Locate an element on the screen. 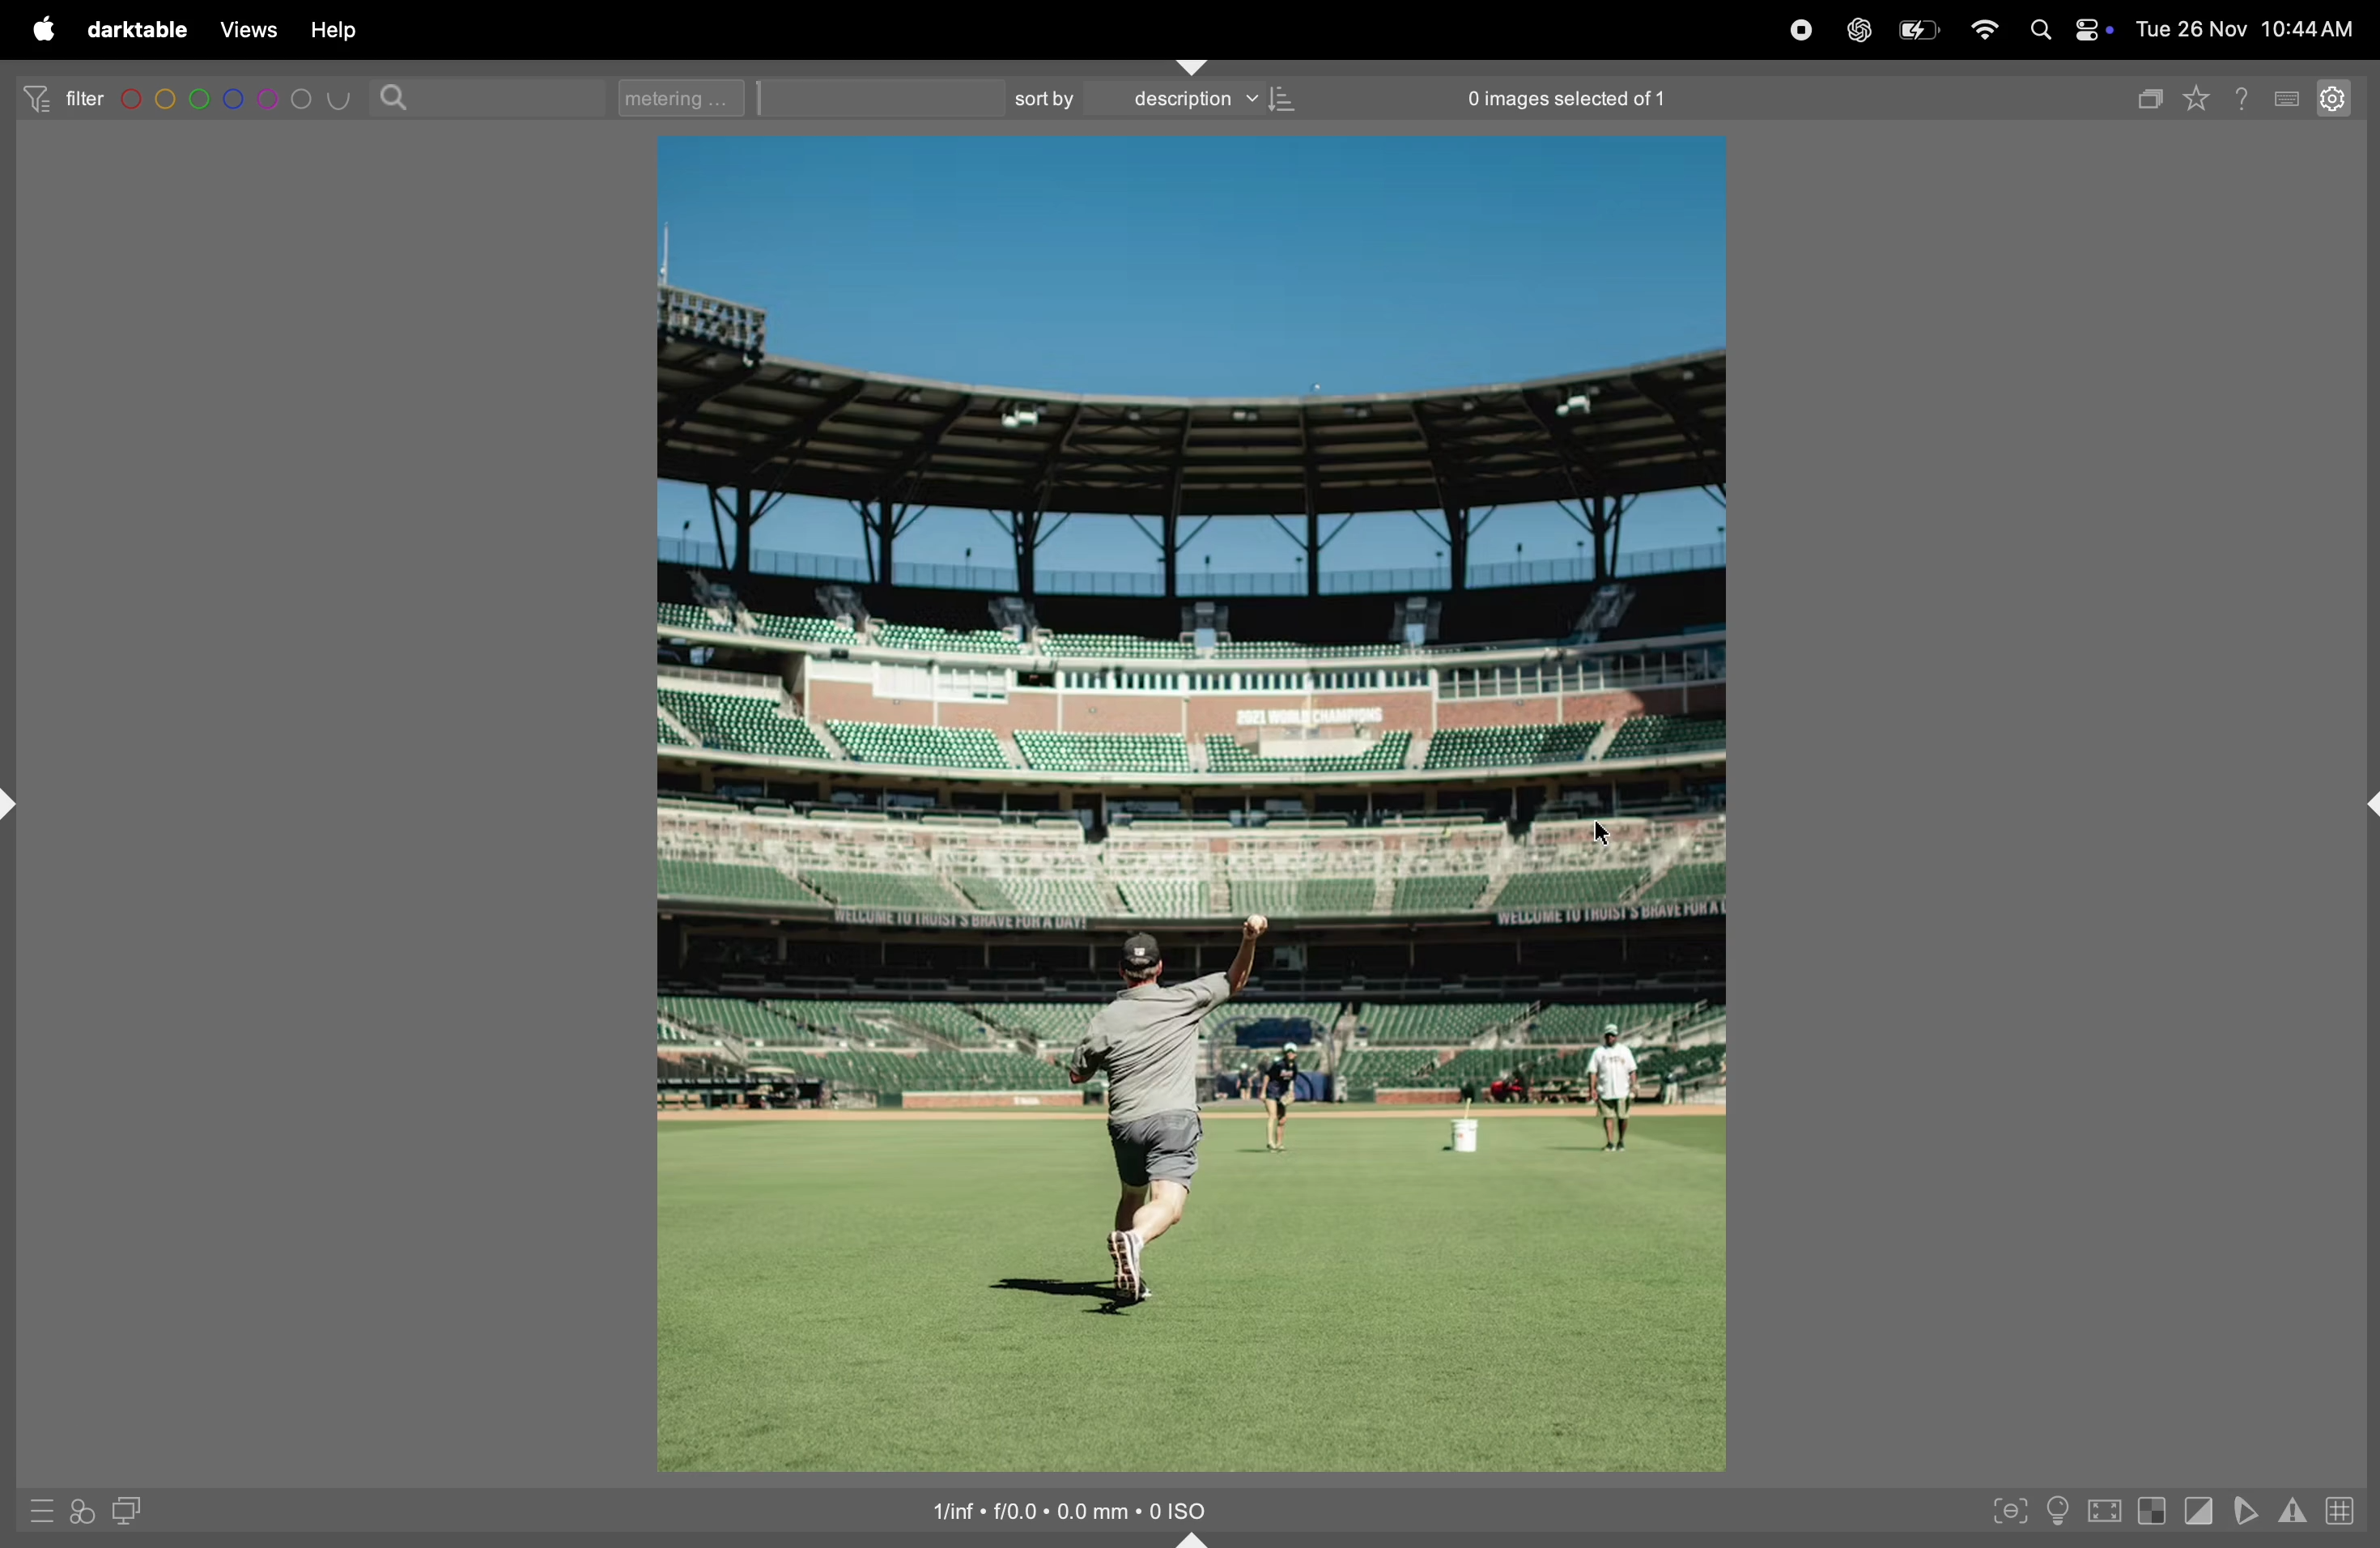 This screenshot has height=1548, width=2380. date and time is located at coordinates (2247, 28).